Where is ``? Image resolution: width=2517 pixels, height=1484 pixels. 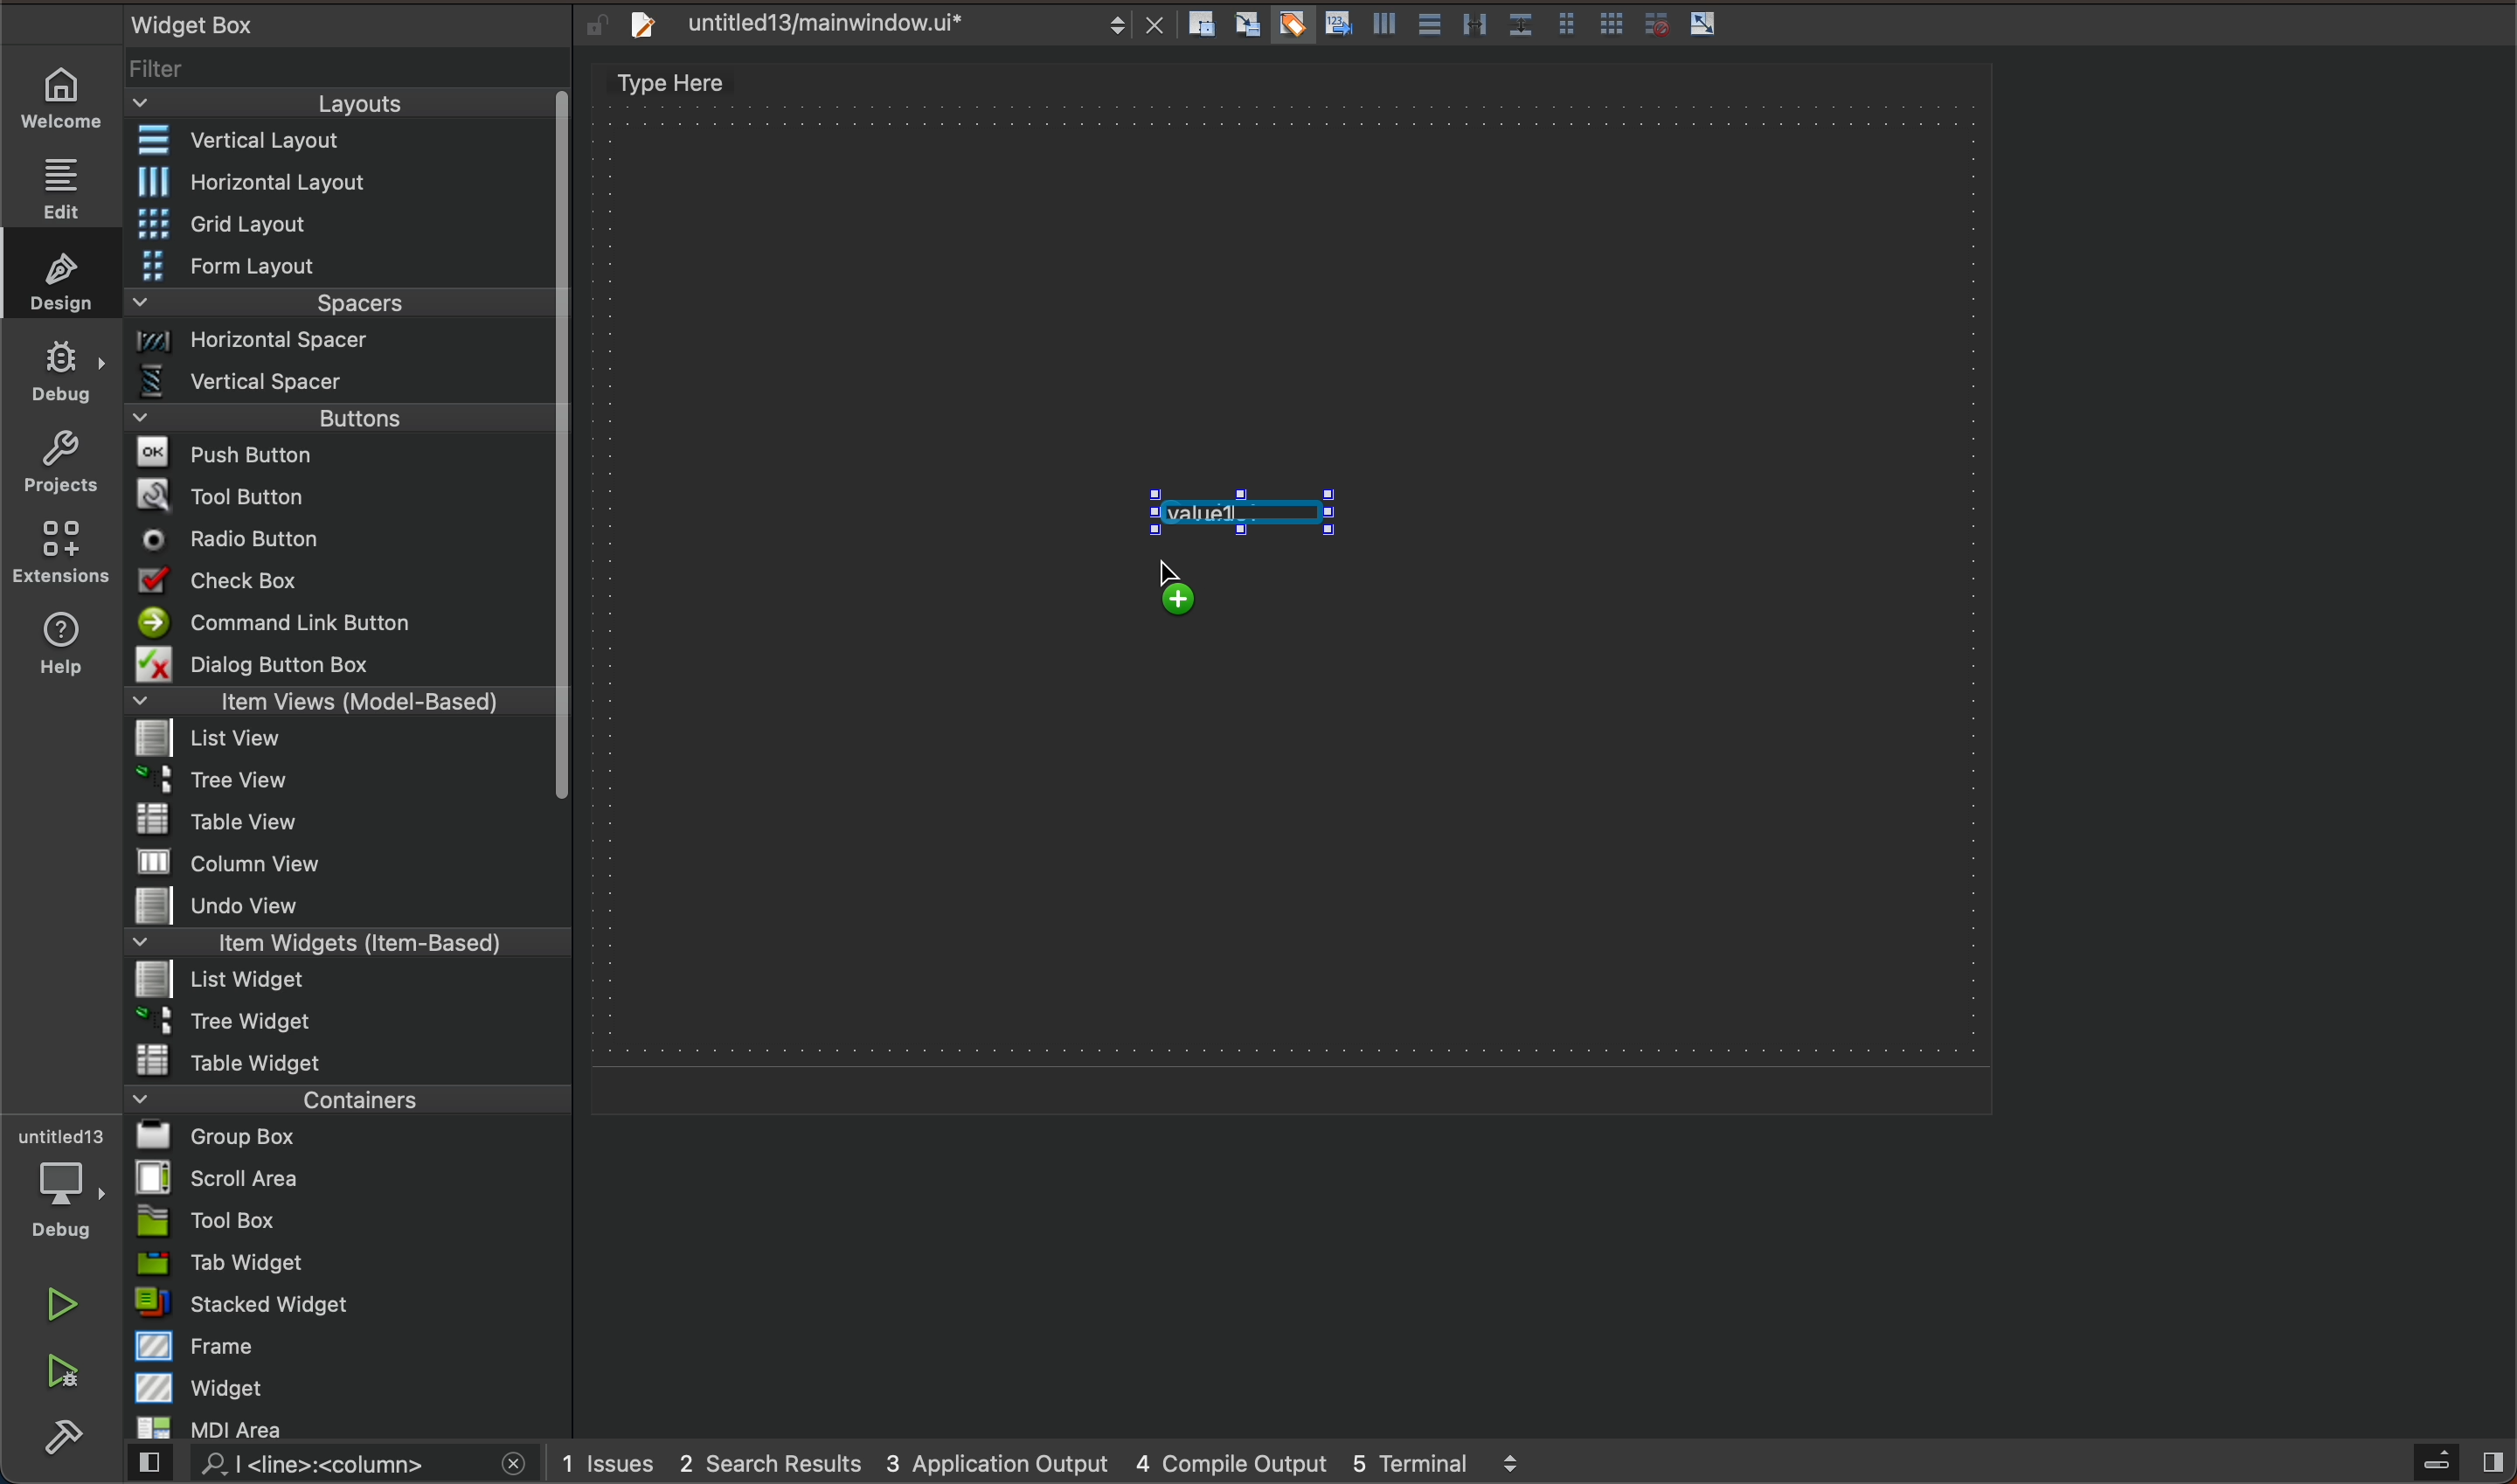
 is located at coordinates (342, 268).